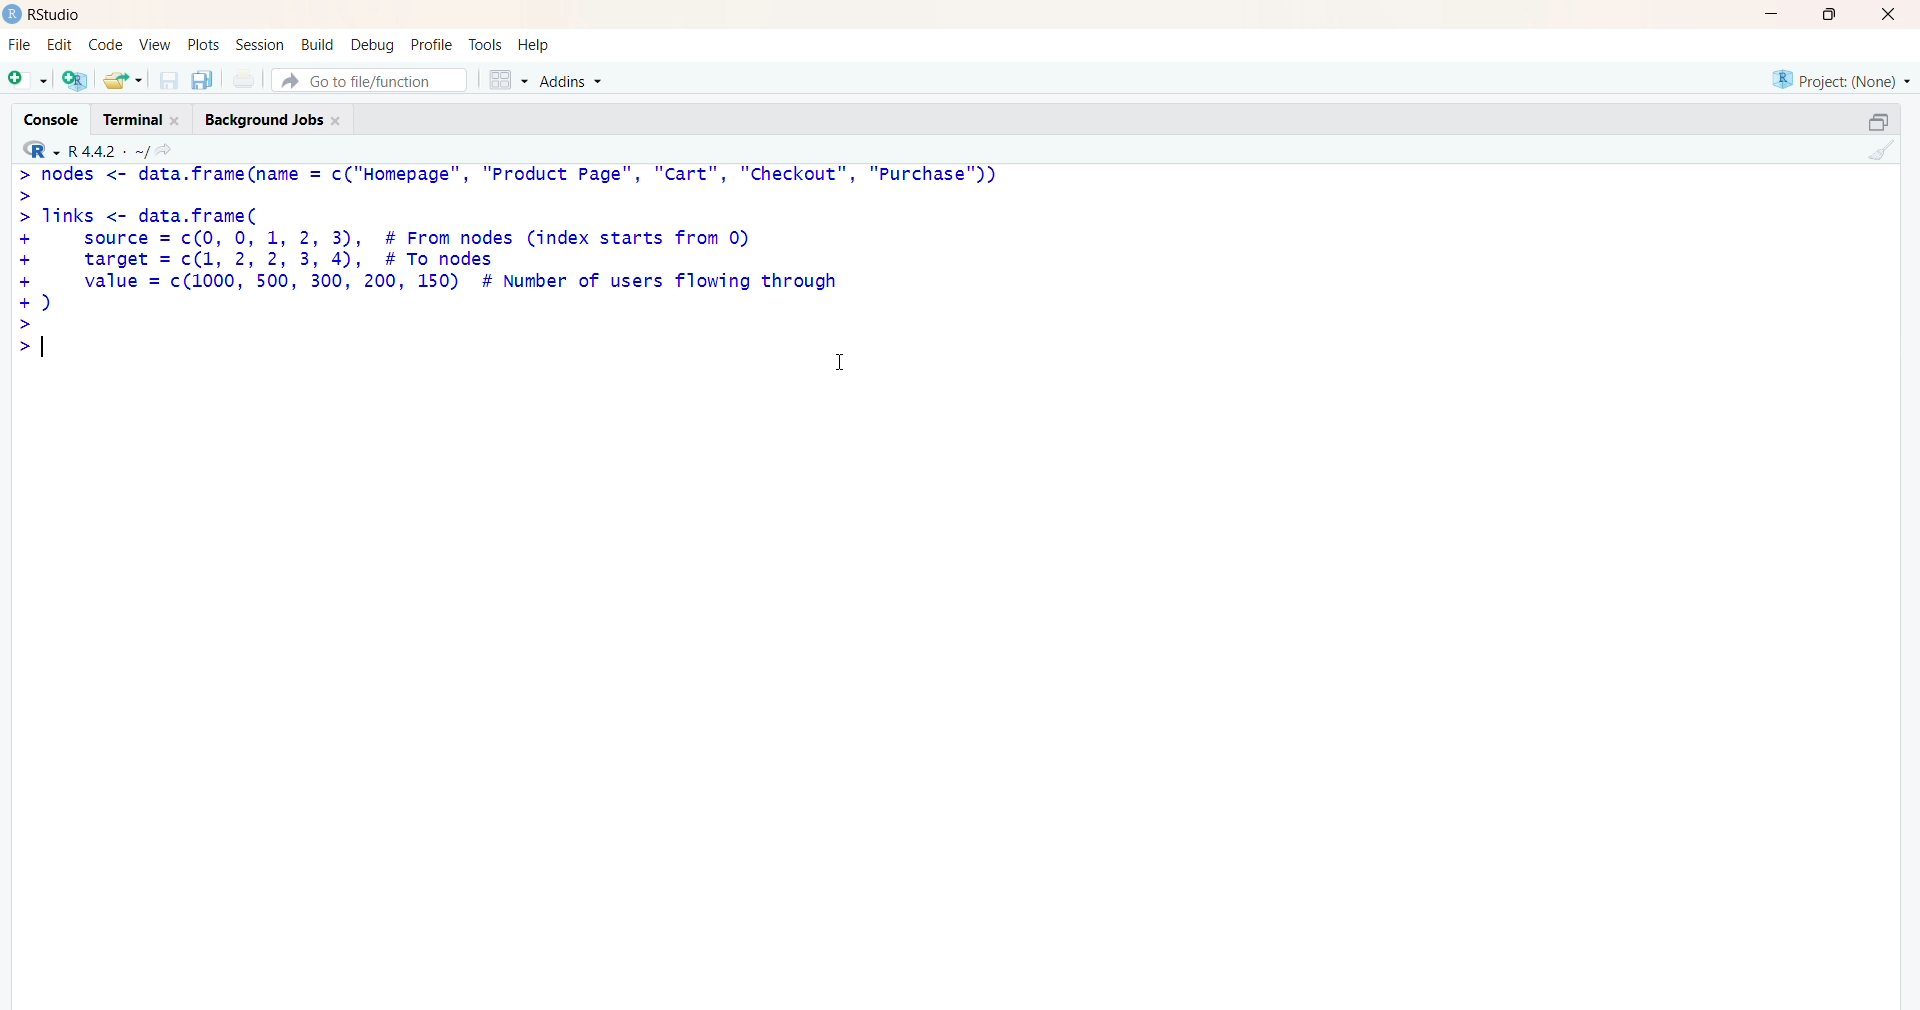  Describe the element at coordinates (1887, 154) in the screenshot. I see `clear` at that location.